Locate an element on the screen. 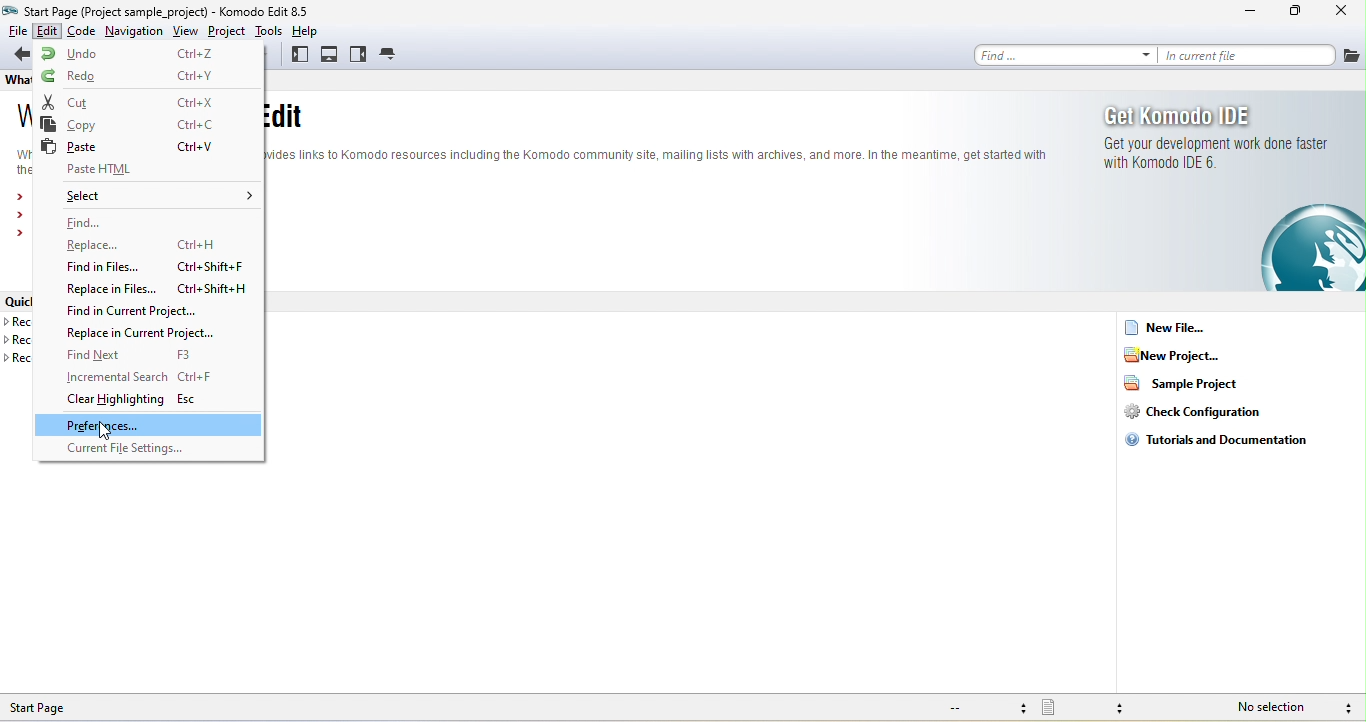 The width and height of the screenshot is (1366, 722). maximize is located at coordinates (1288, 12).